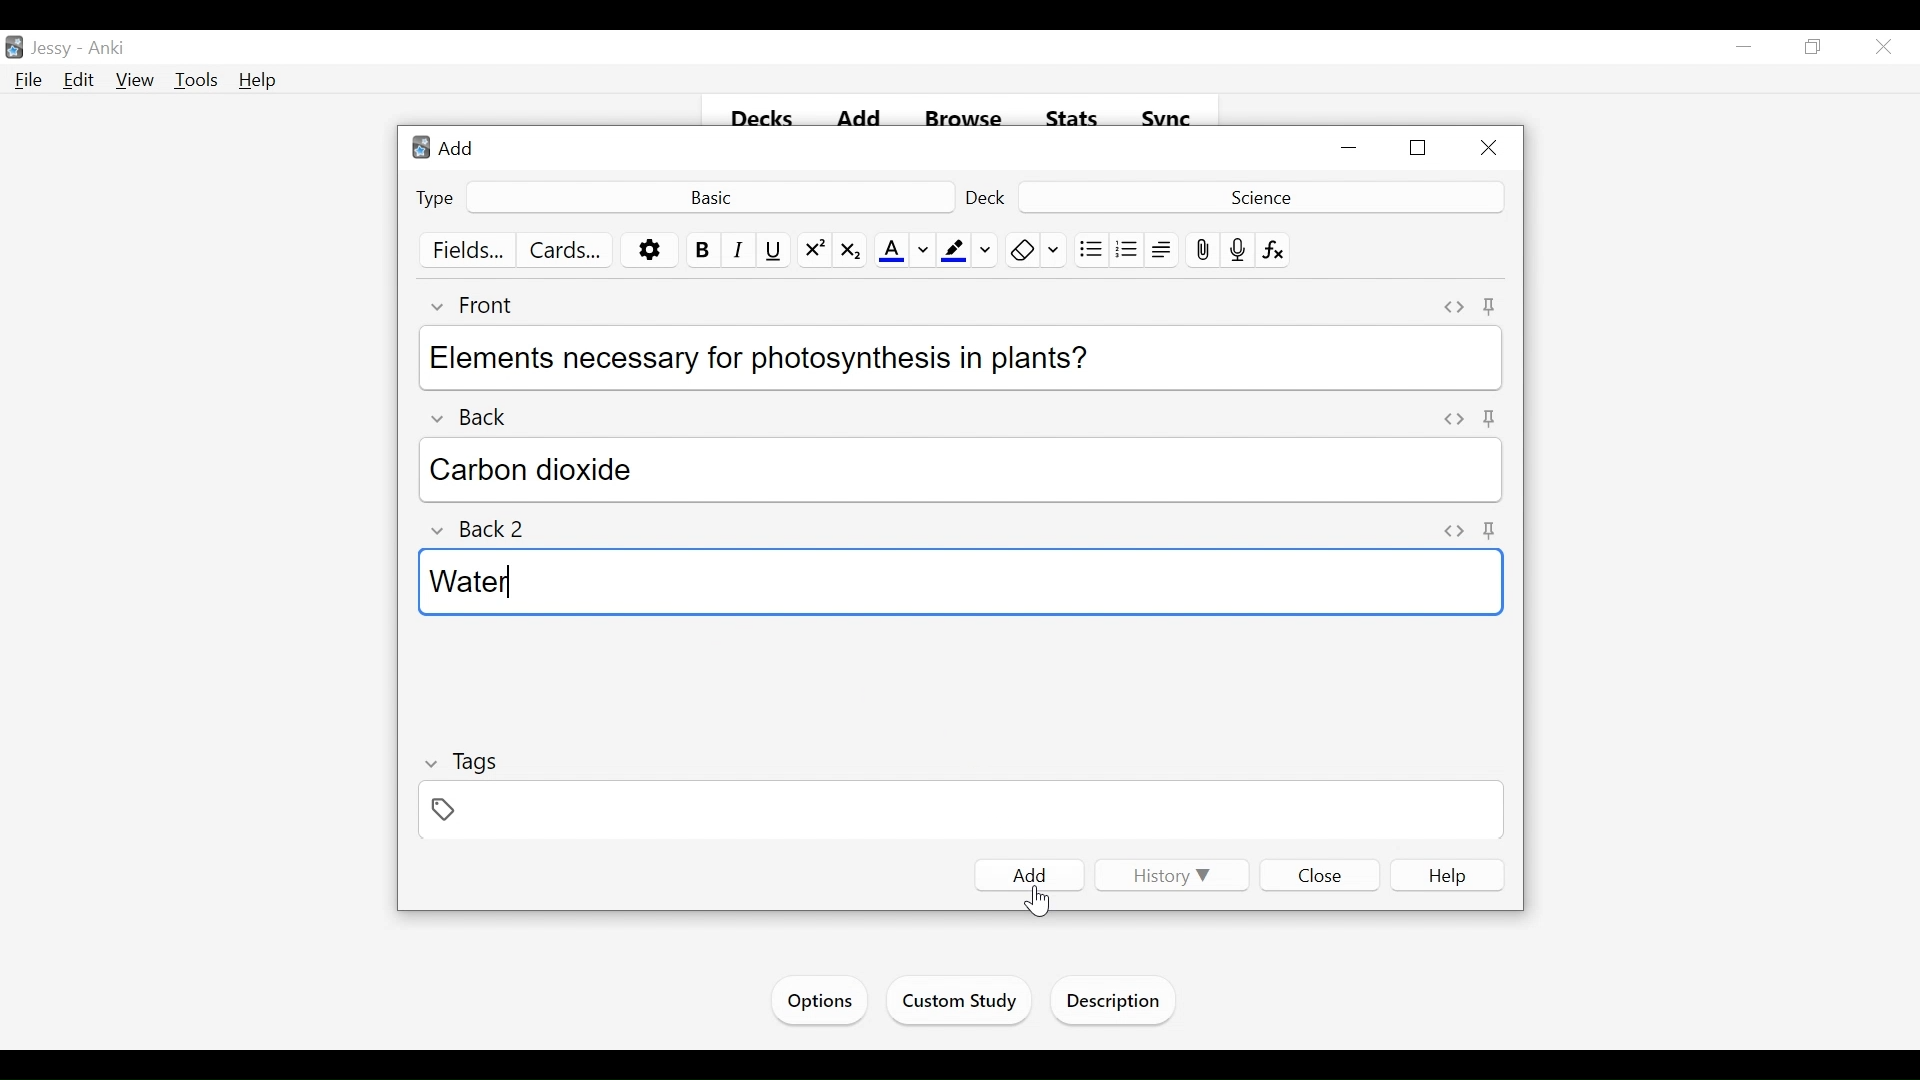 This screenshot has height=1080, width=1920. What do you see at coordinates (1487, 419) in the screenshot?
I see `Toggle Sticky` at bounding box center [1487, 419].